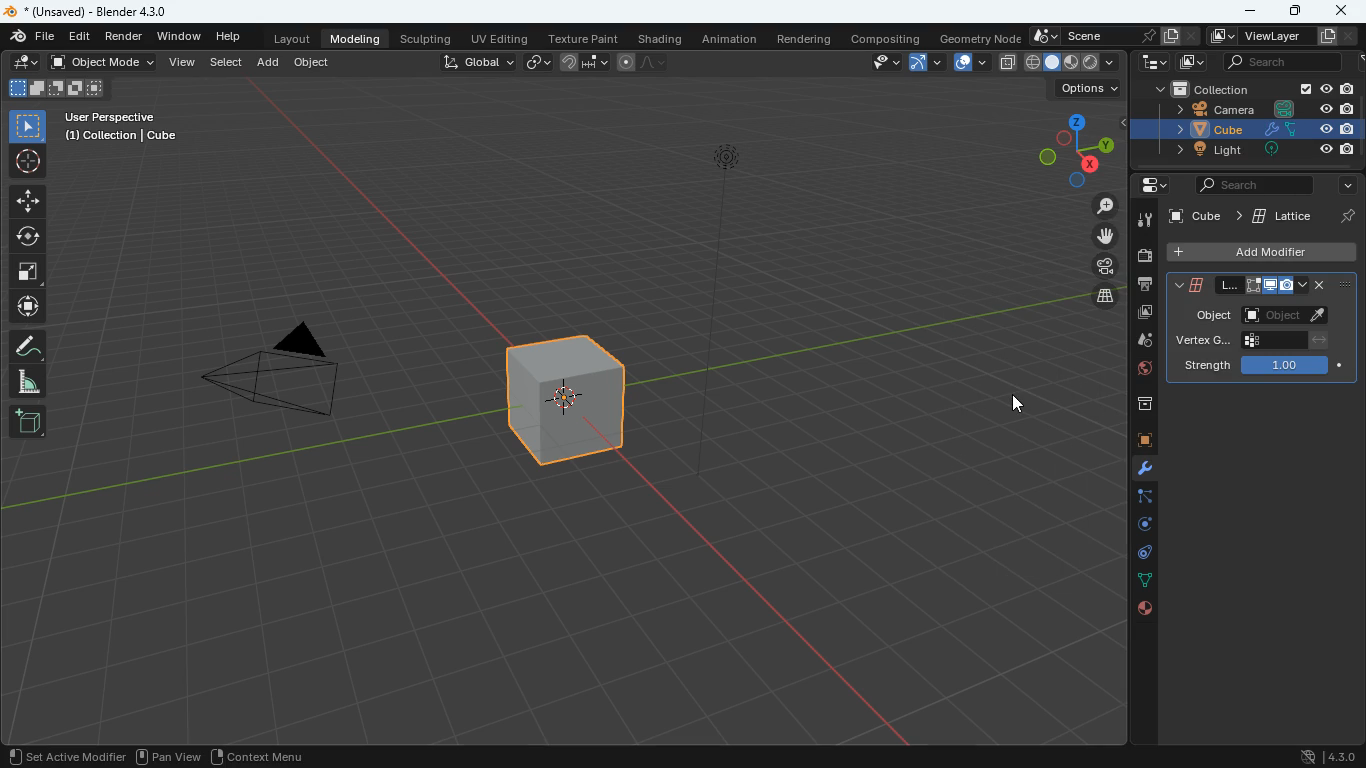 The height and width of the screenshot is (768, 1366). What do you see at coordinates (1261, 149) in the screenshot?
I see `light` at bounding box center [1261, 149].